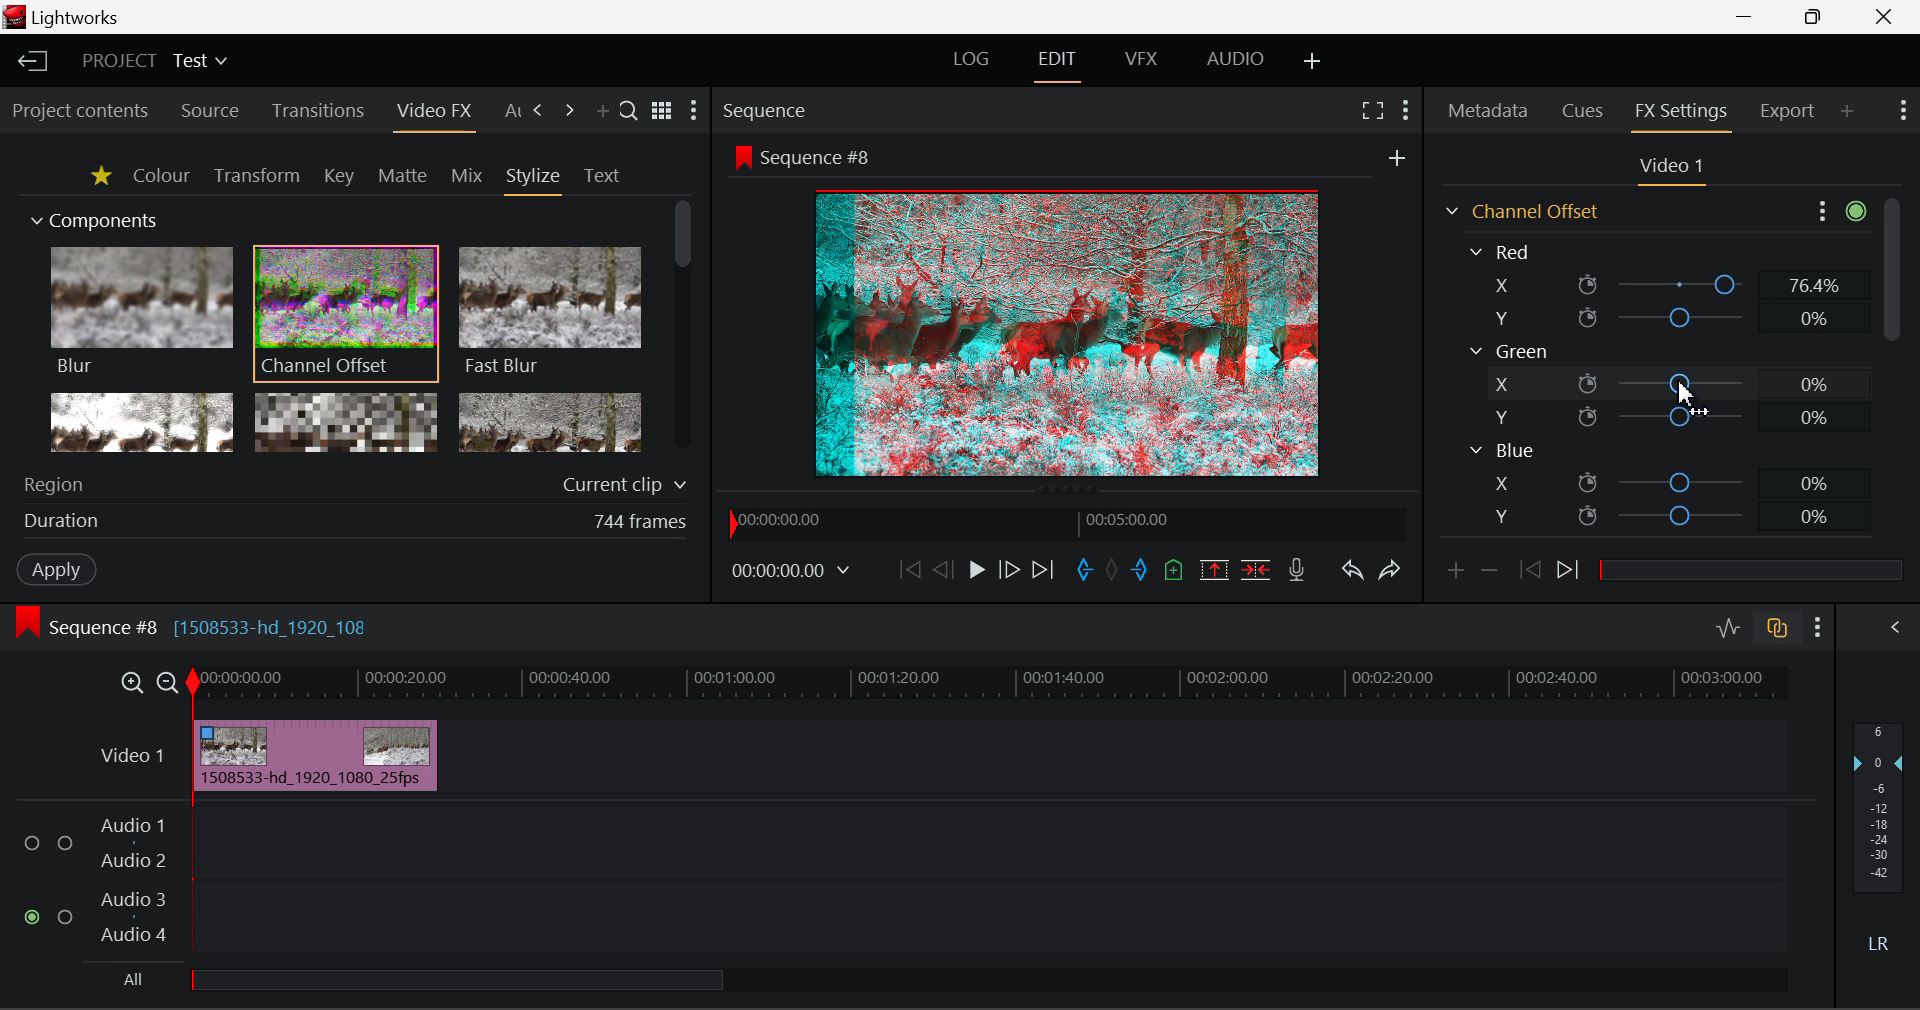 The height and width of the screenshot is (1010, 1920). What do you see at coordinates (1730, 629) in the screenshot?
I see `Toggle Audio Levels Editing` at bounding box center [1730, 629].